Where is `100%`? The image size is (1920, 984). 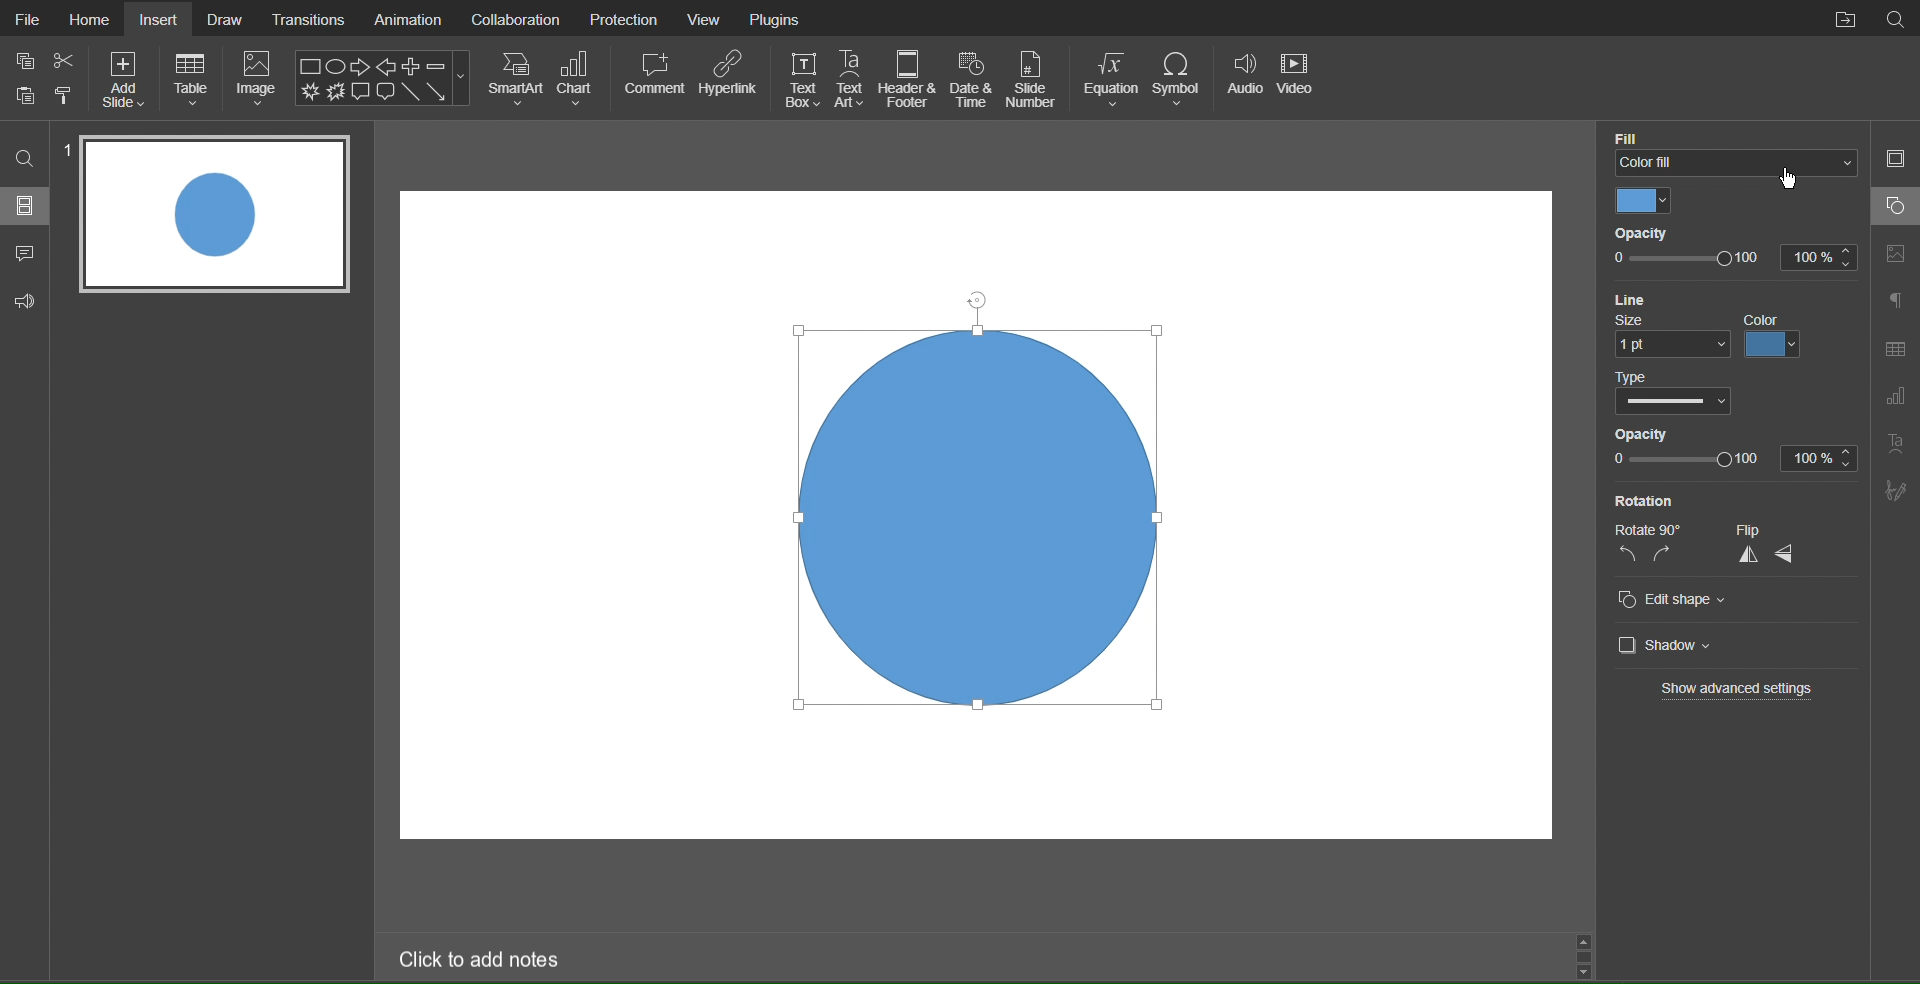
100% is located at coordinates (1821, 257).